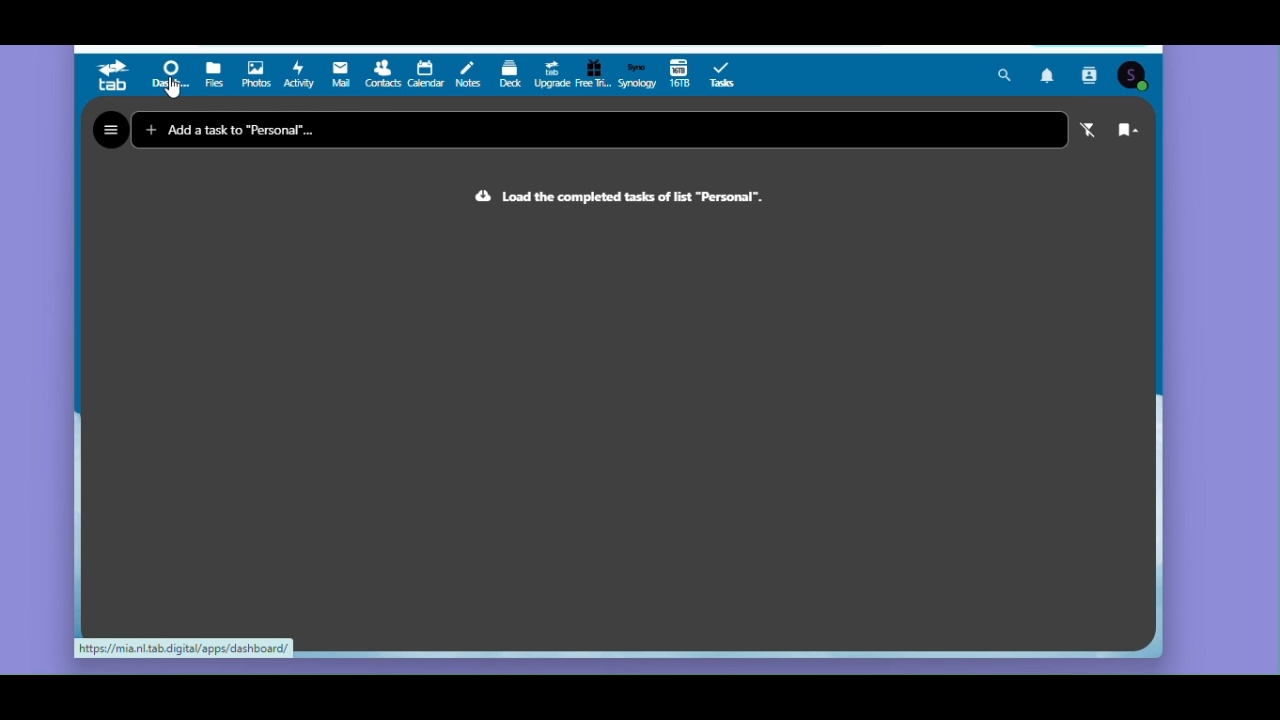 Image resolution: width=1280 pixels, height=720 pixels. Describe the element at coordinates (382, 76) in the screenshot. I see `Contacts` at that location.